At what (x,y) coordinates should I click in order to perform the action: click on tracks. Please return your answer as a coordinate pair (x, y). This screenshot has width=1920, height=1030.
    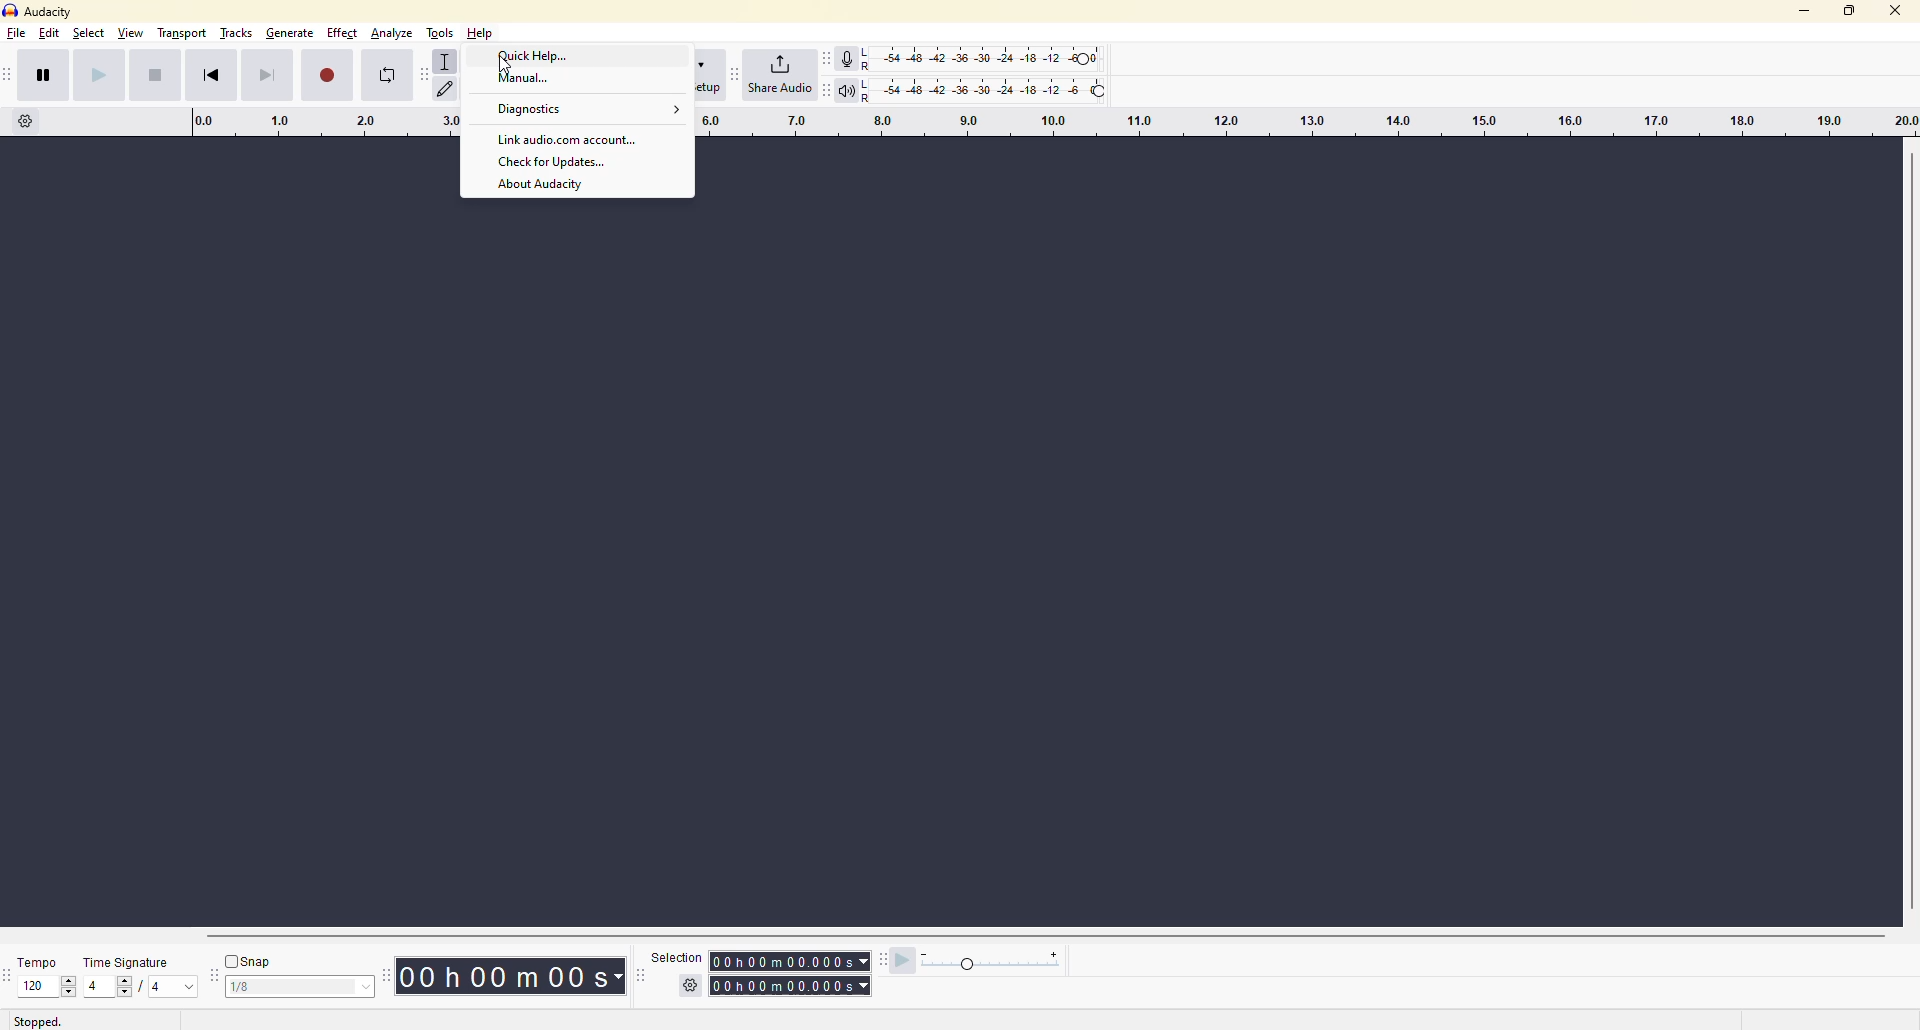
    Looking at the image, I should click on (237, 34).